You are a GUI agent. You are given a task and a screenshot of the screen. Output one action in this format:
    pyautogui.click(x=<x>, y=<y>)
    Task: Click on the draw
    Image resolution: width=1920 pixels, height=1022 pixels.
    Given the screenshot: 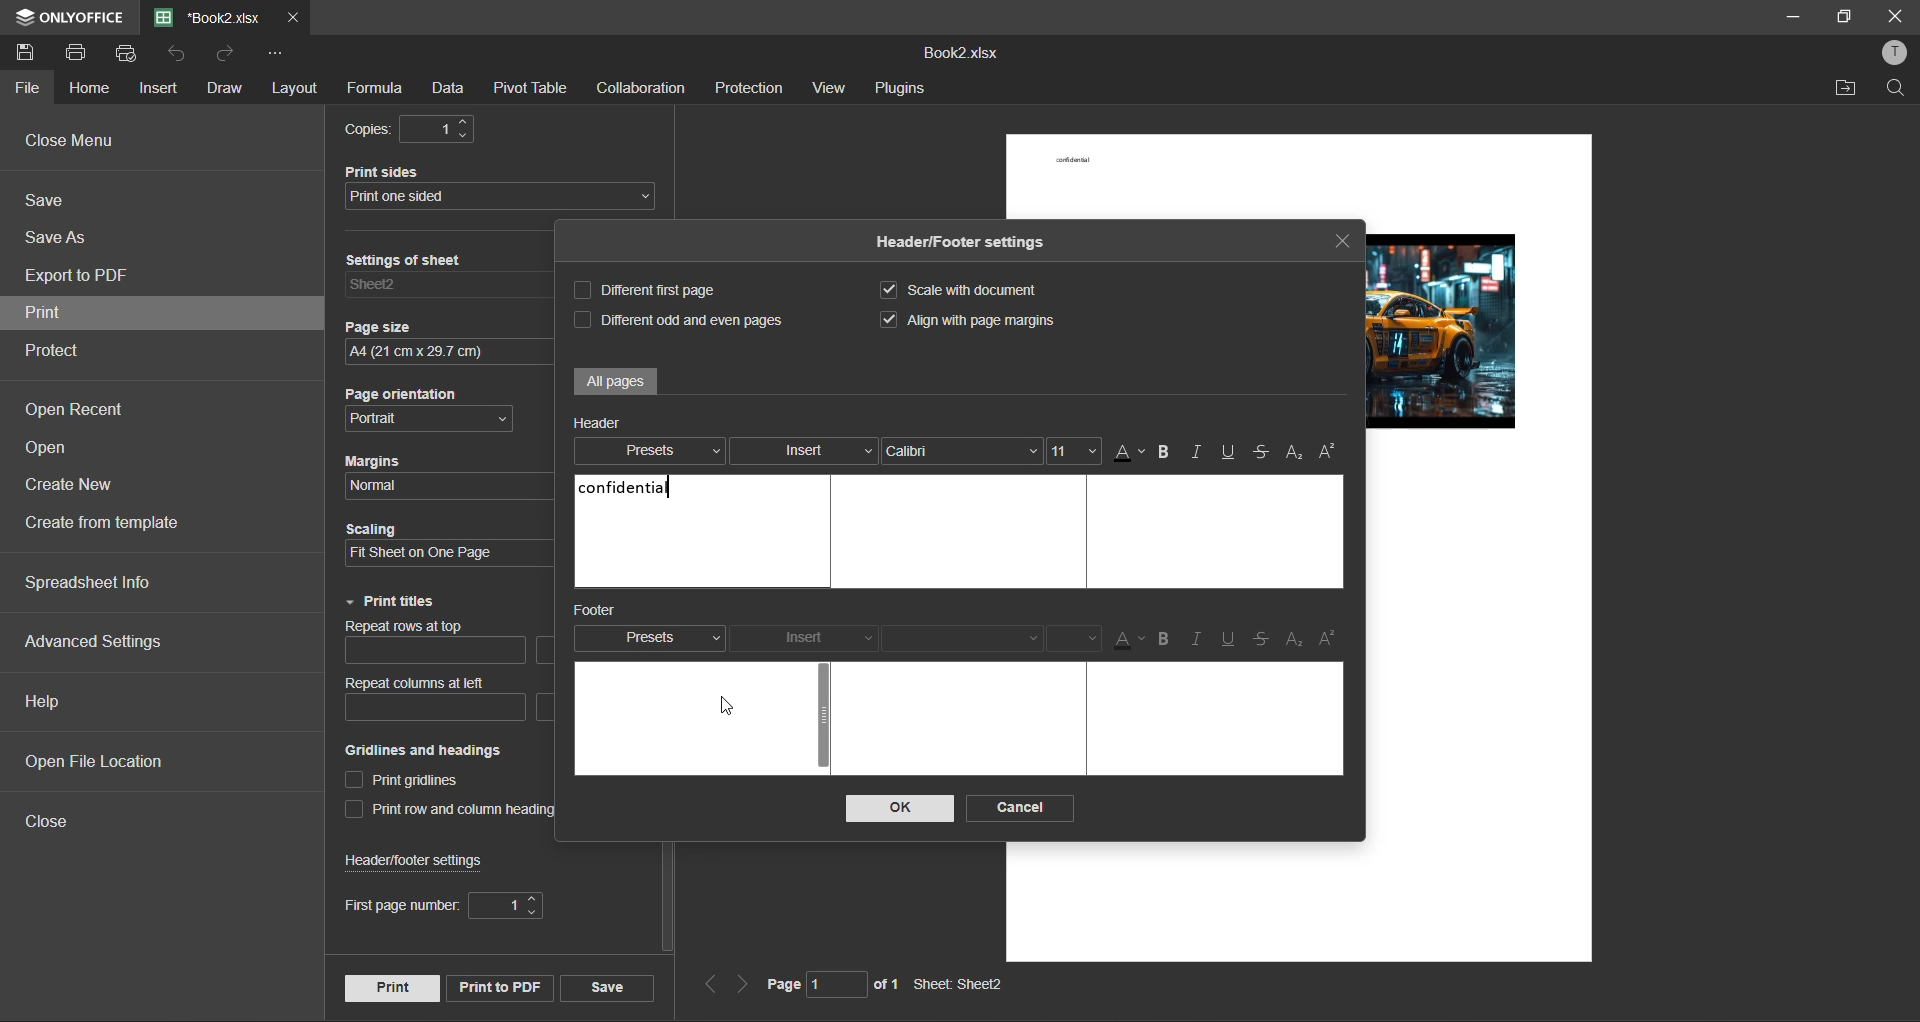 What is the action you would take?
    pyautogui.click(x=225, y=90)
    